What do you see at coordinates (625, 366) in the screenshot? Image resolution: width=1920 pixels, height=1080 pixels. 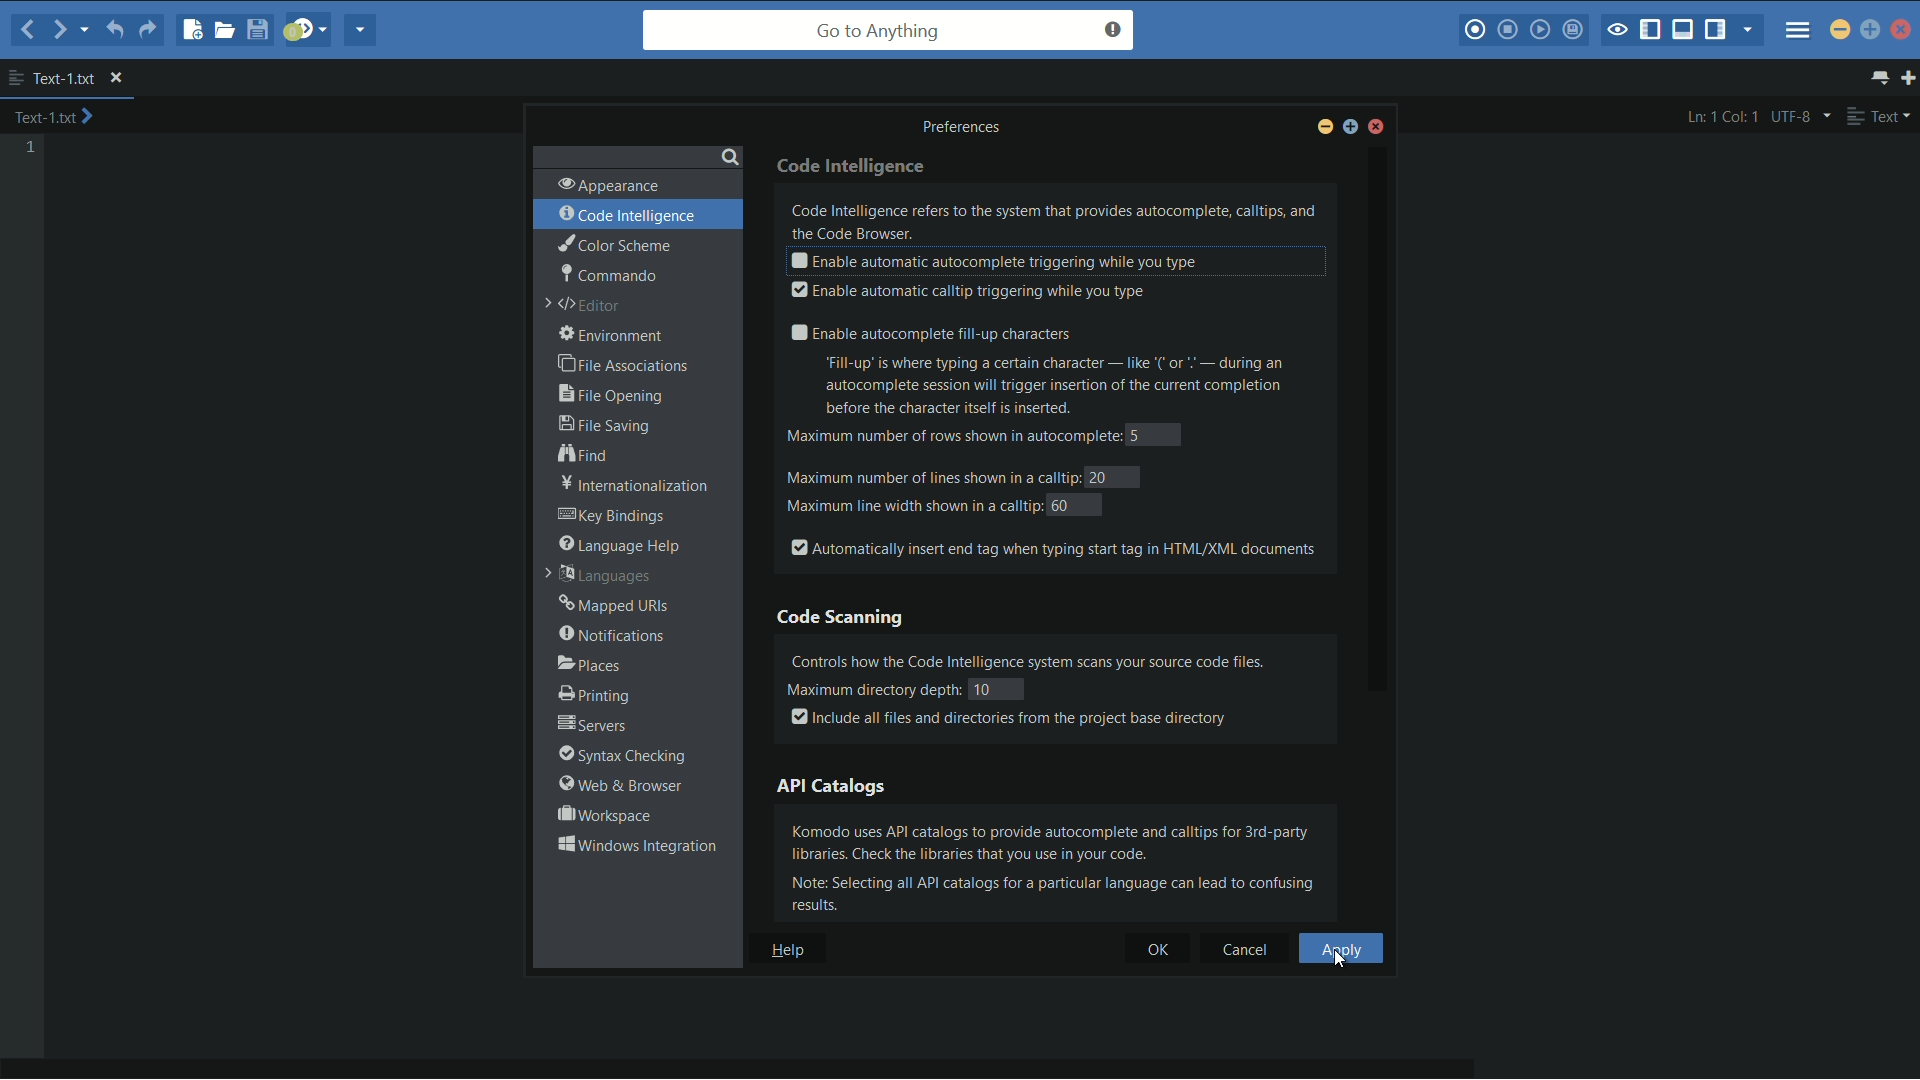 I see `file associations` at bounding box center [625, 366].